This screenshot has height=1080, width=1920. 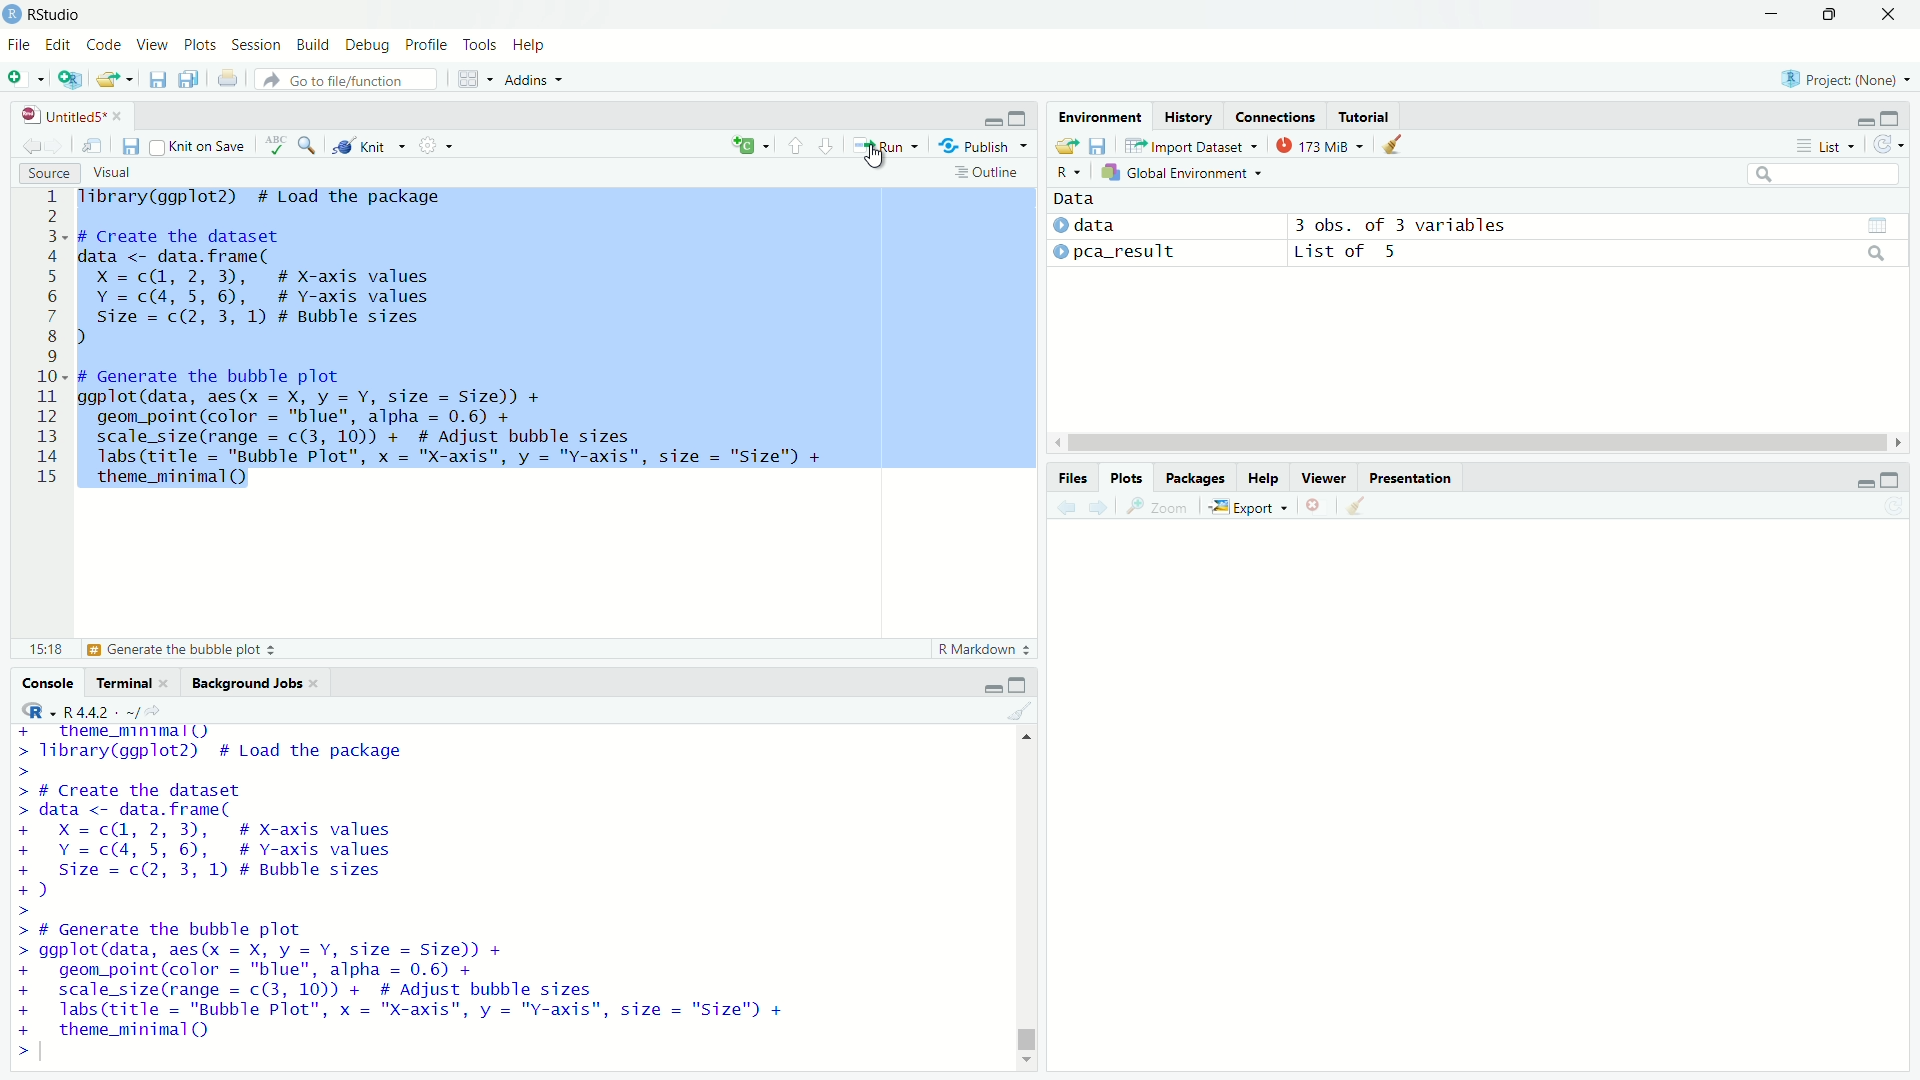 I want to click on environment, so click(x=1102, y=117).